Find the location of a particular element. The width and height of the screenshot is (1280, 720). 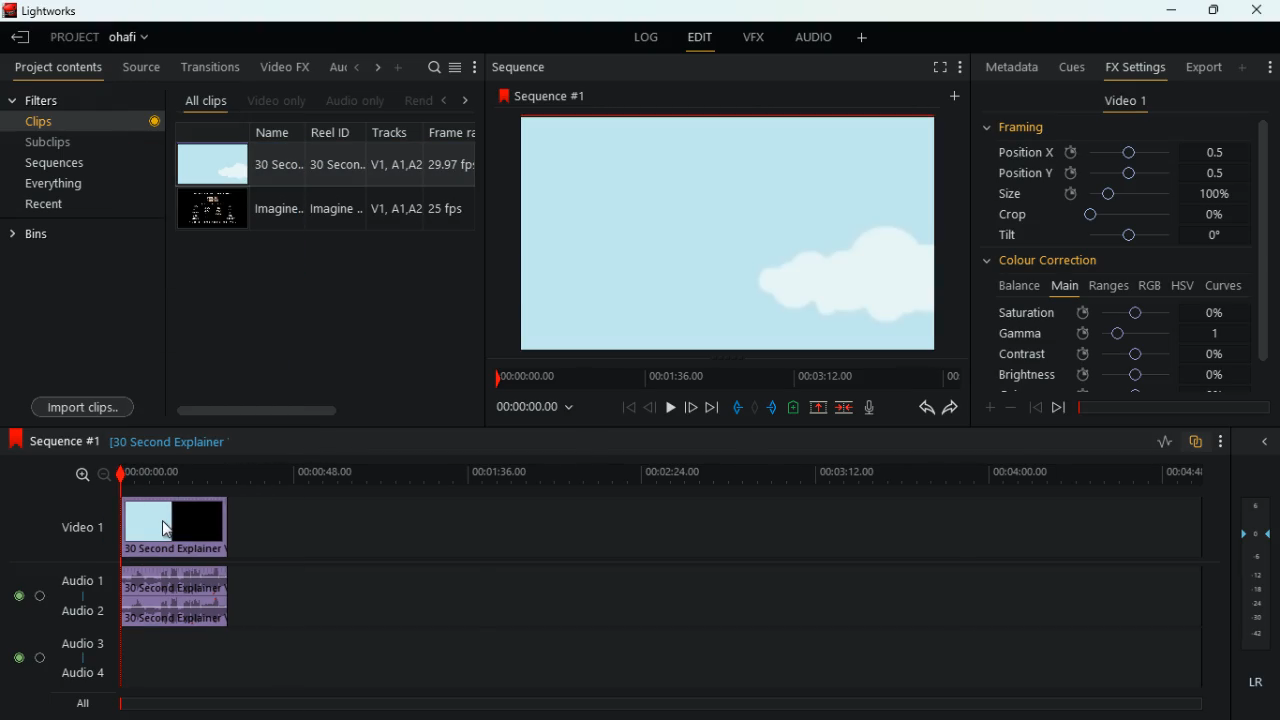

edit is located at coordinates (700, 37).